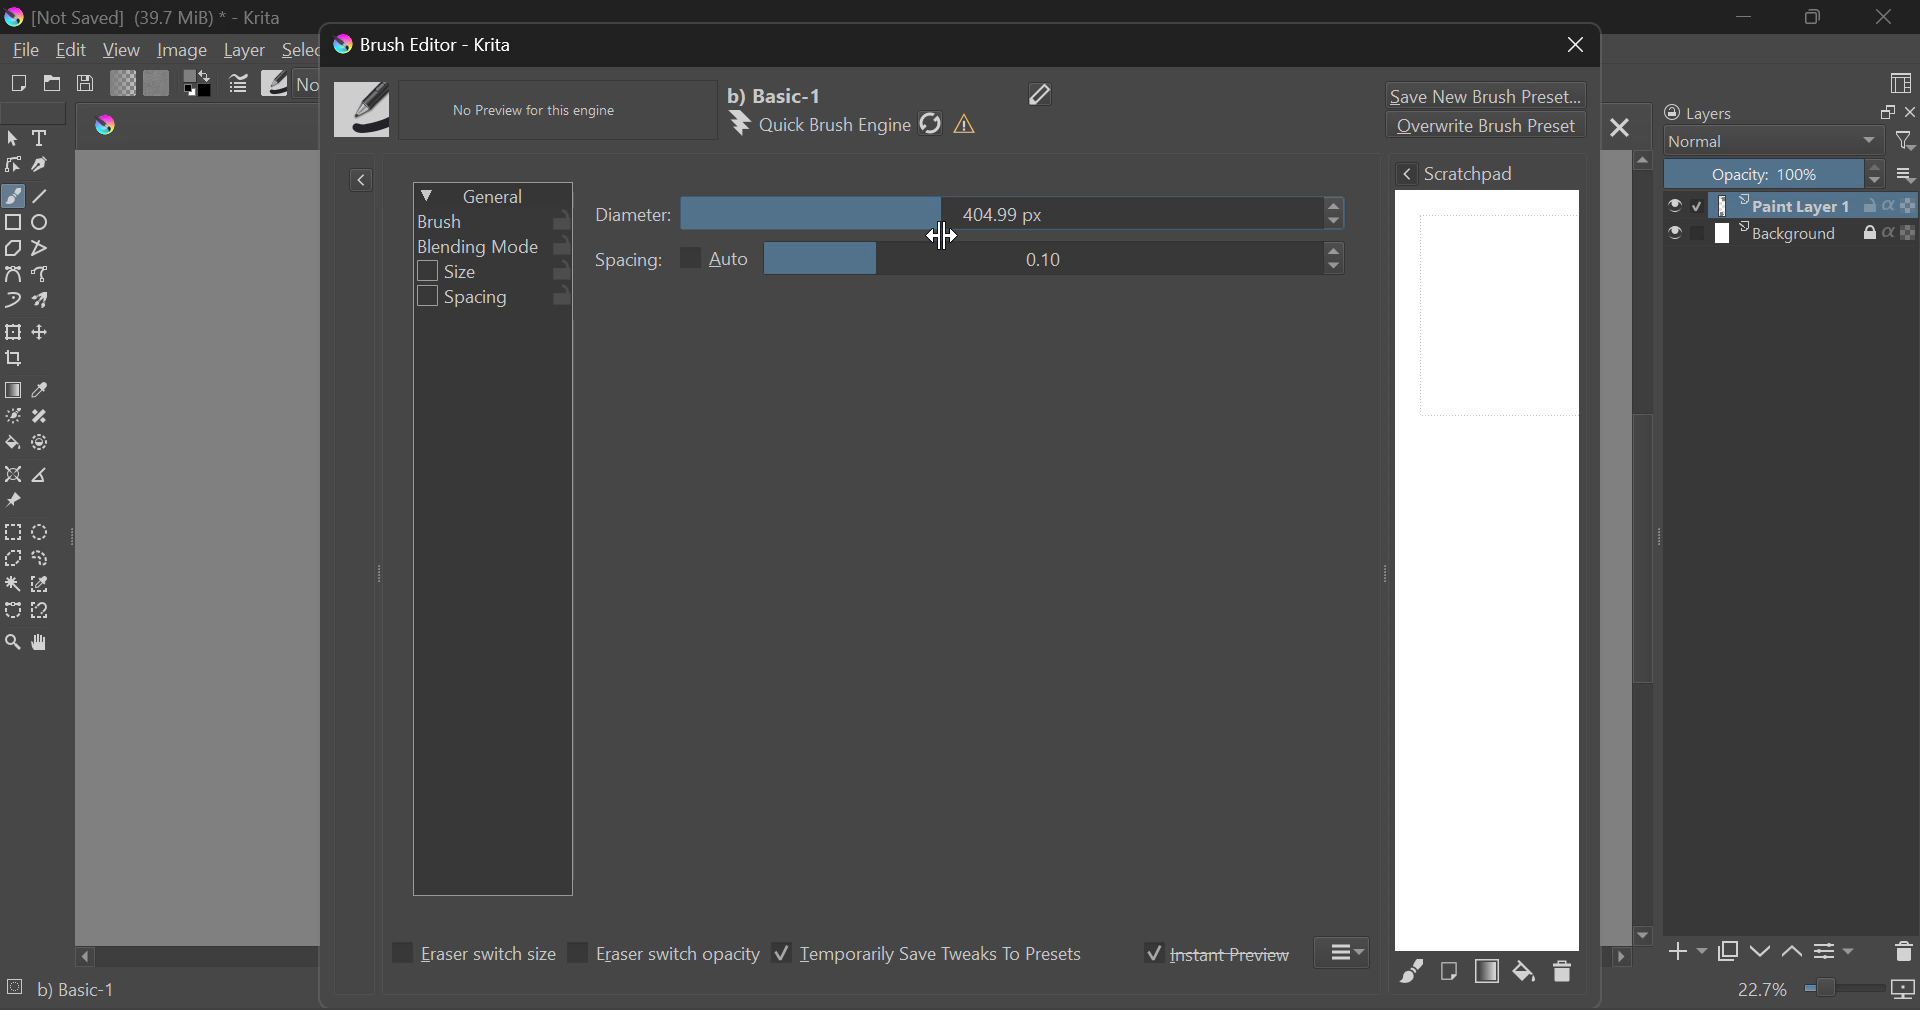 The width and height of the screenshot is (1920, 1010). Describe the element at coordinates (41, 532) in the screenshot. I see `Circular Selection` at that location.